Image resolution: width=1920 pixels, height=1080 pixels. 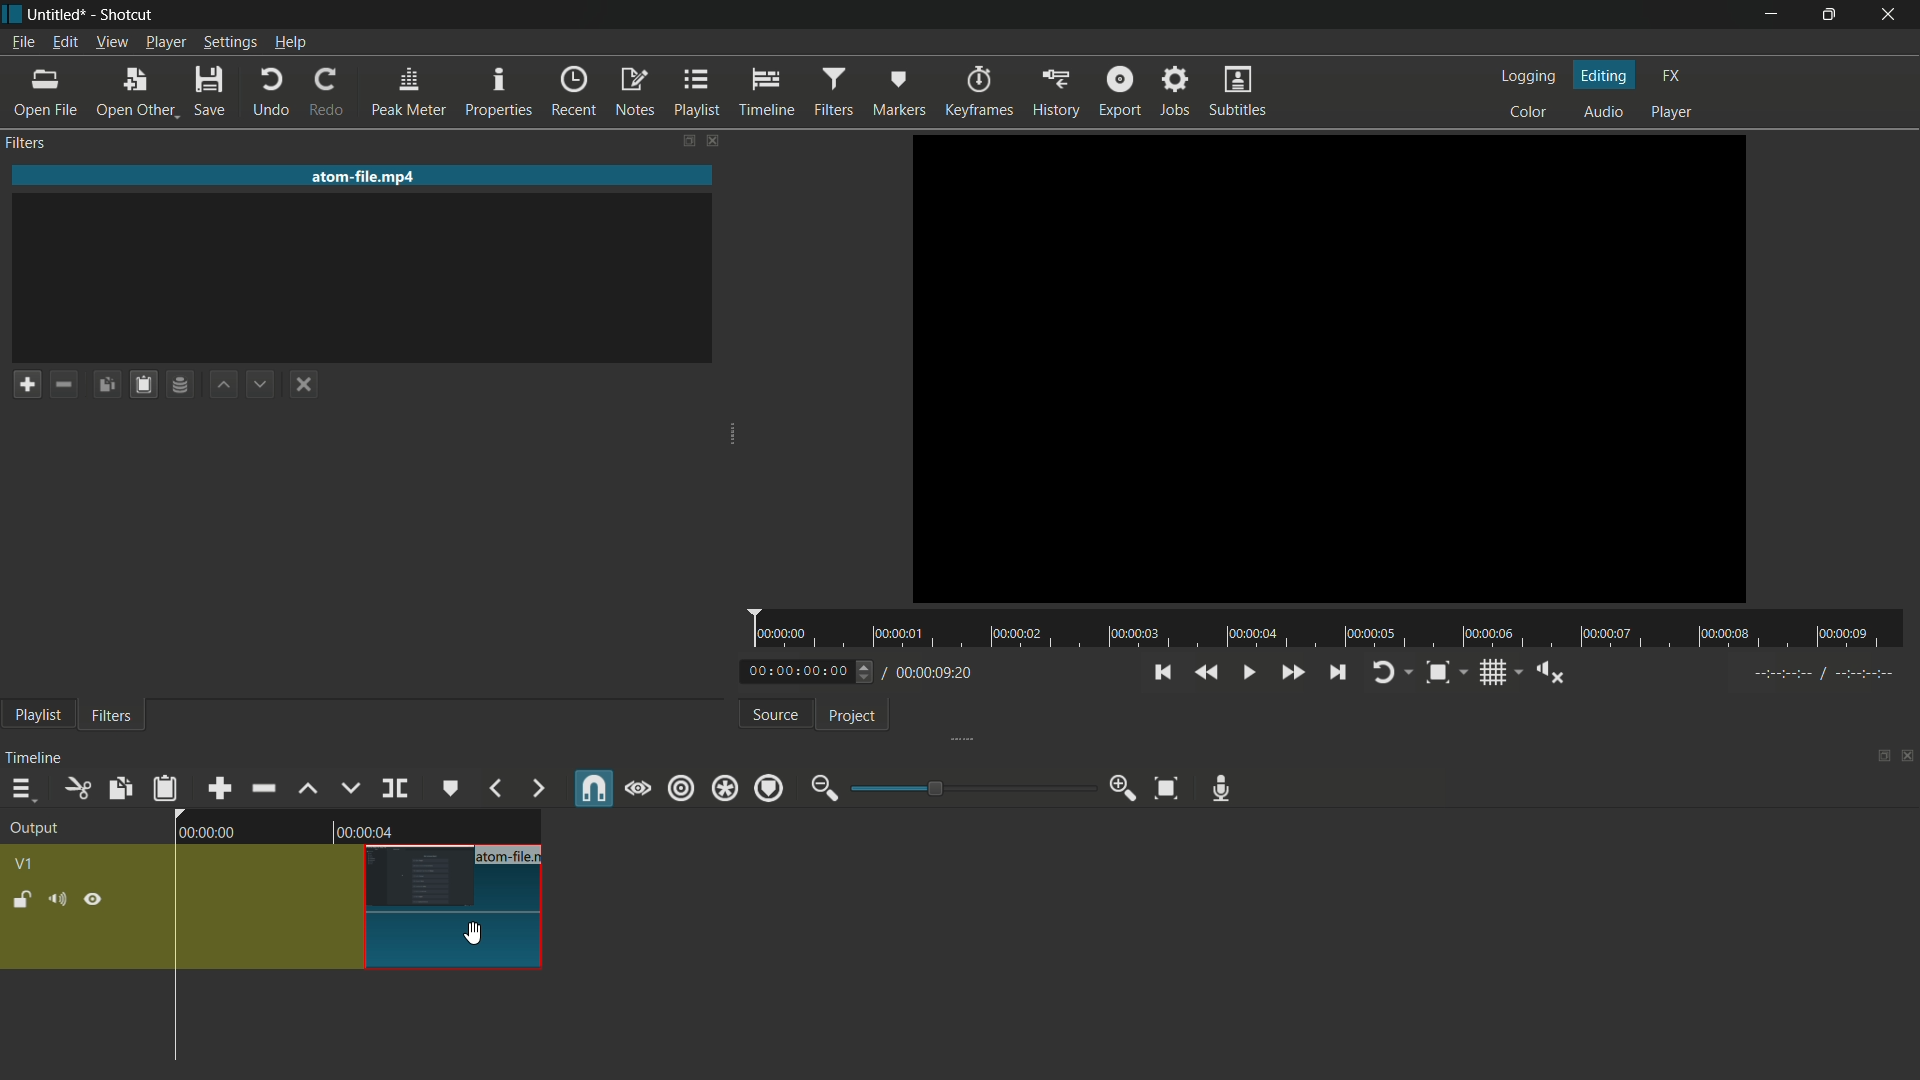 I want to click on next marker, so click(x=536, y=789).